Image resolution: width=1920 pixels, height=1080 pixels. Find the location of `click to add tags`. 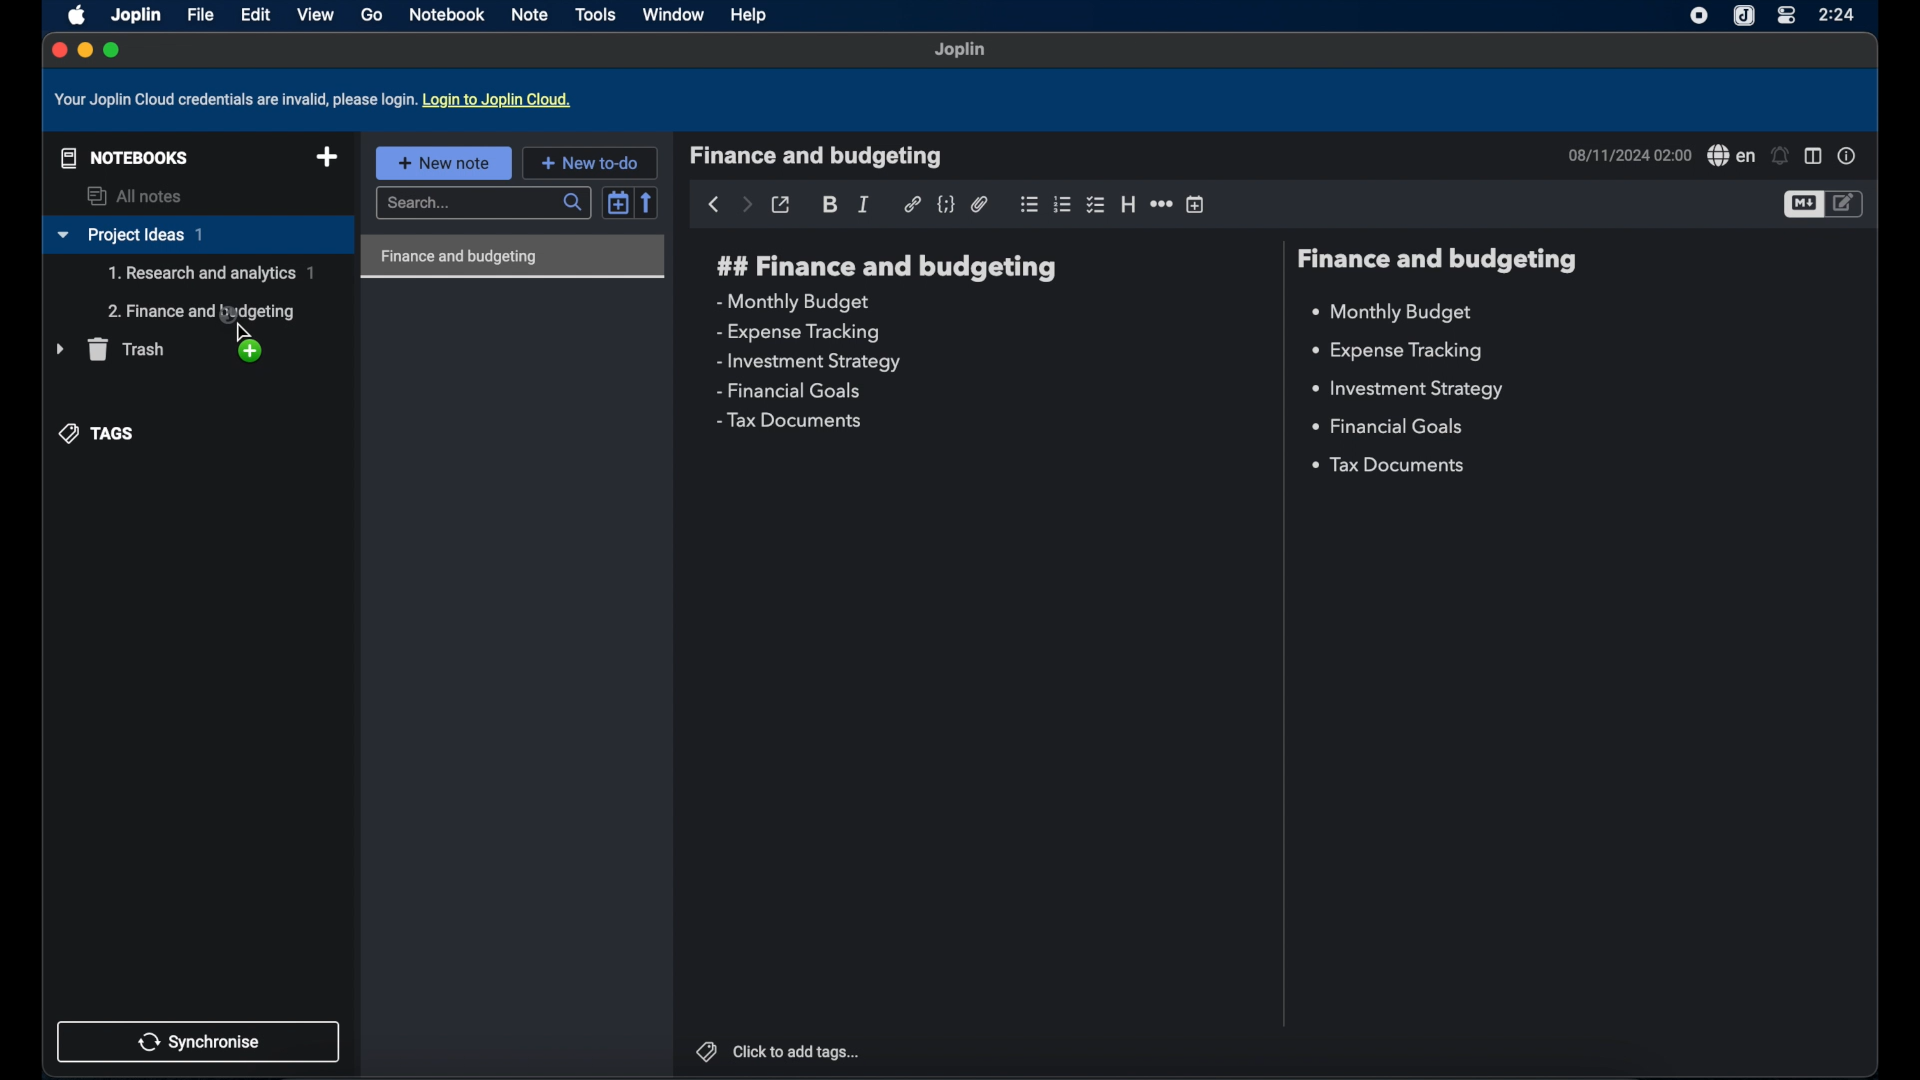

click to add tags is located at coordinates (777, 1050).